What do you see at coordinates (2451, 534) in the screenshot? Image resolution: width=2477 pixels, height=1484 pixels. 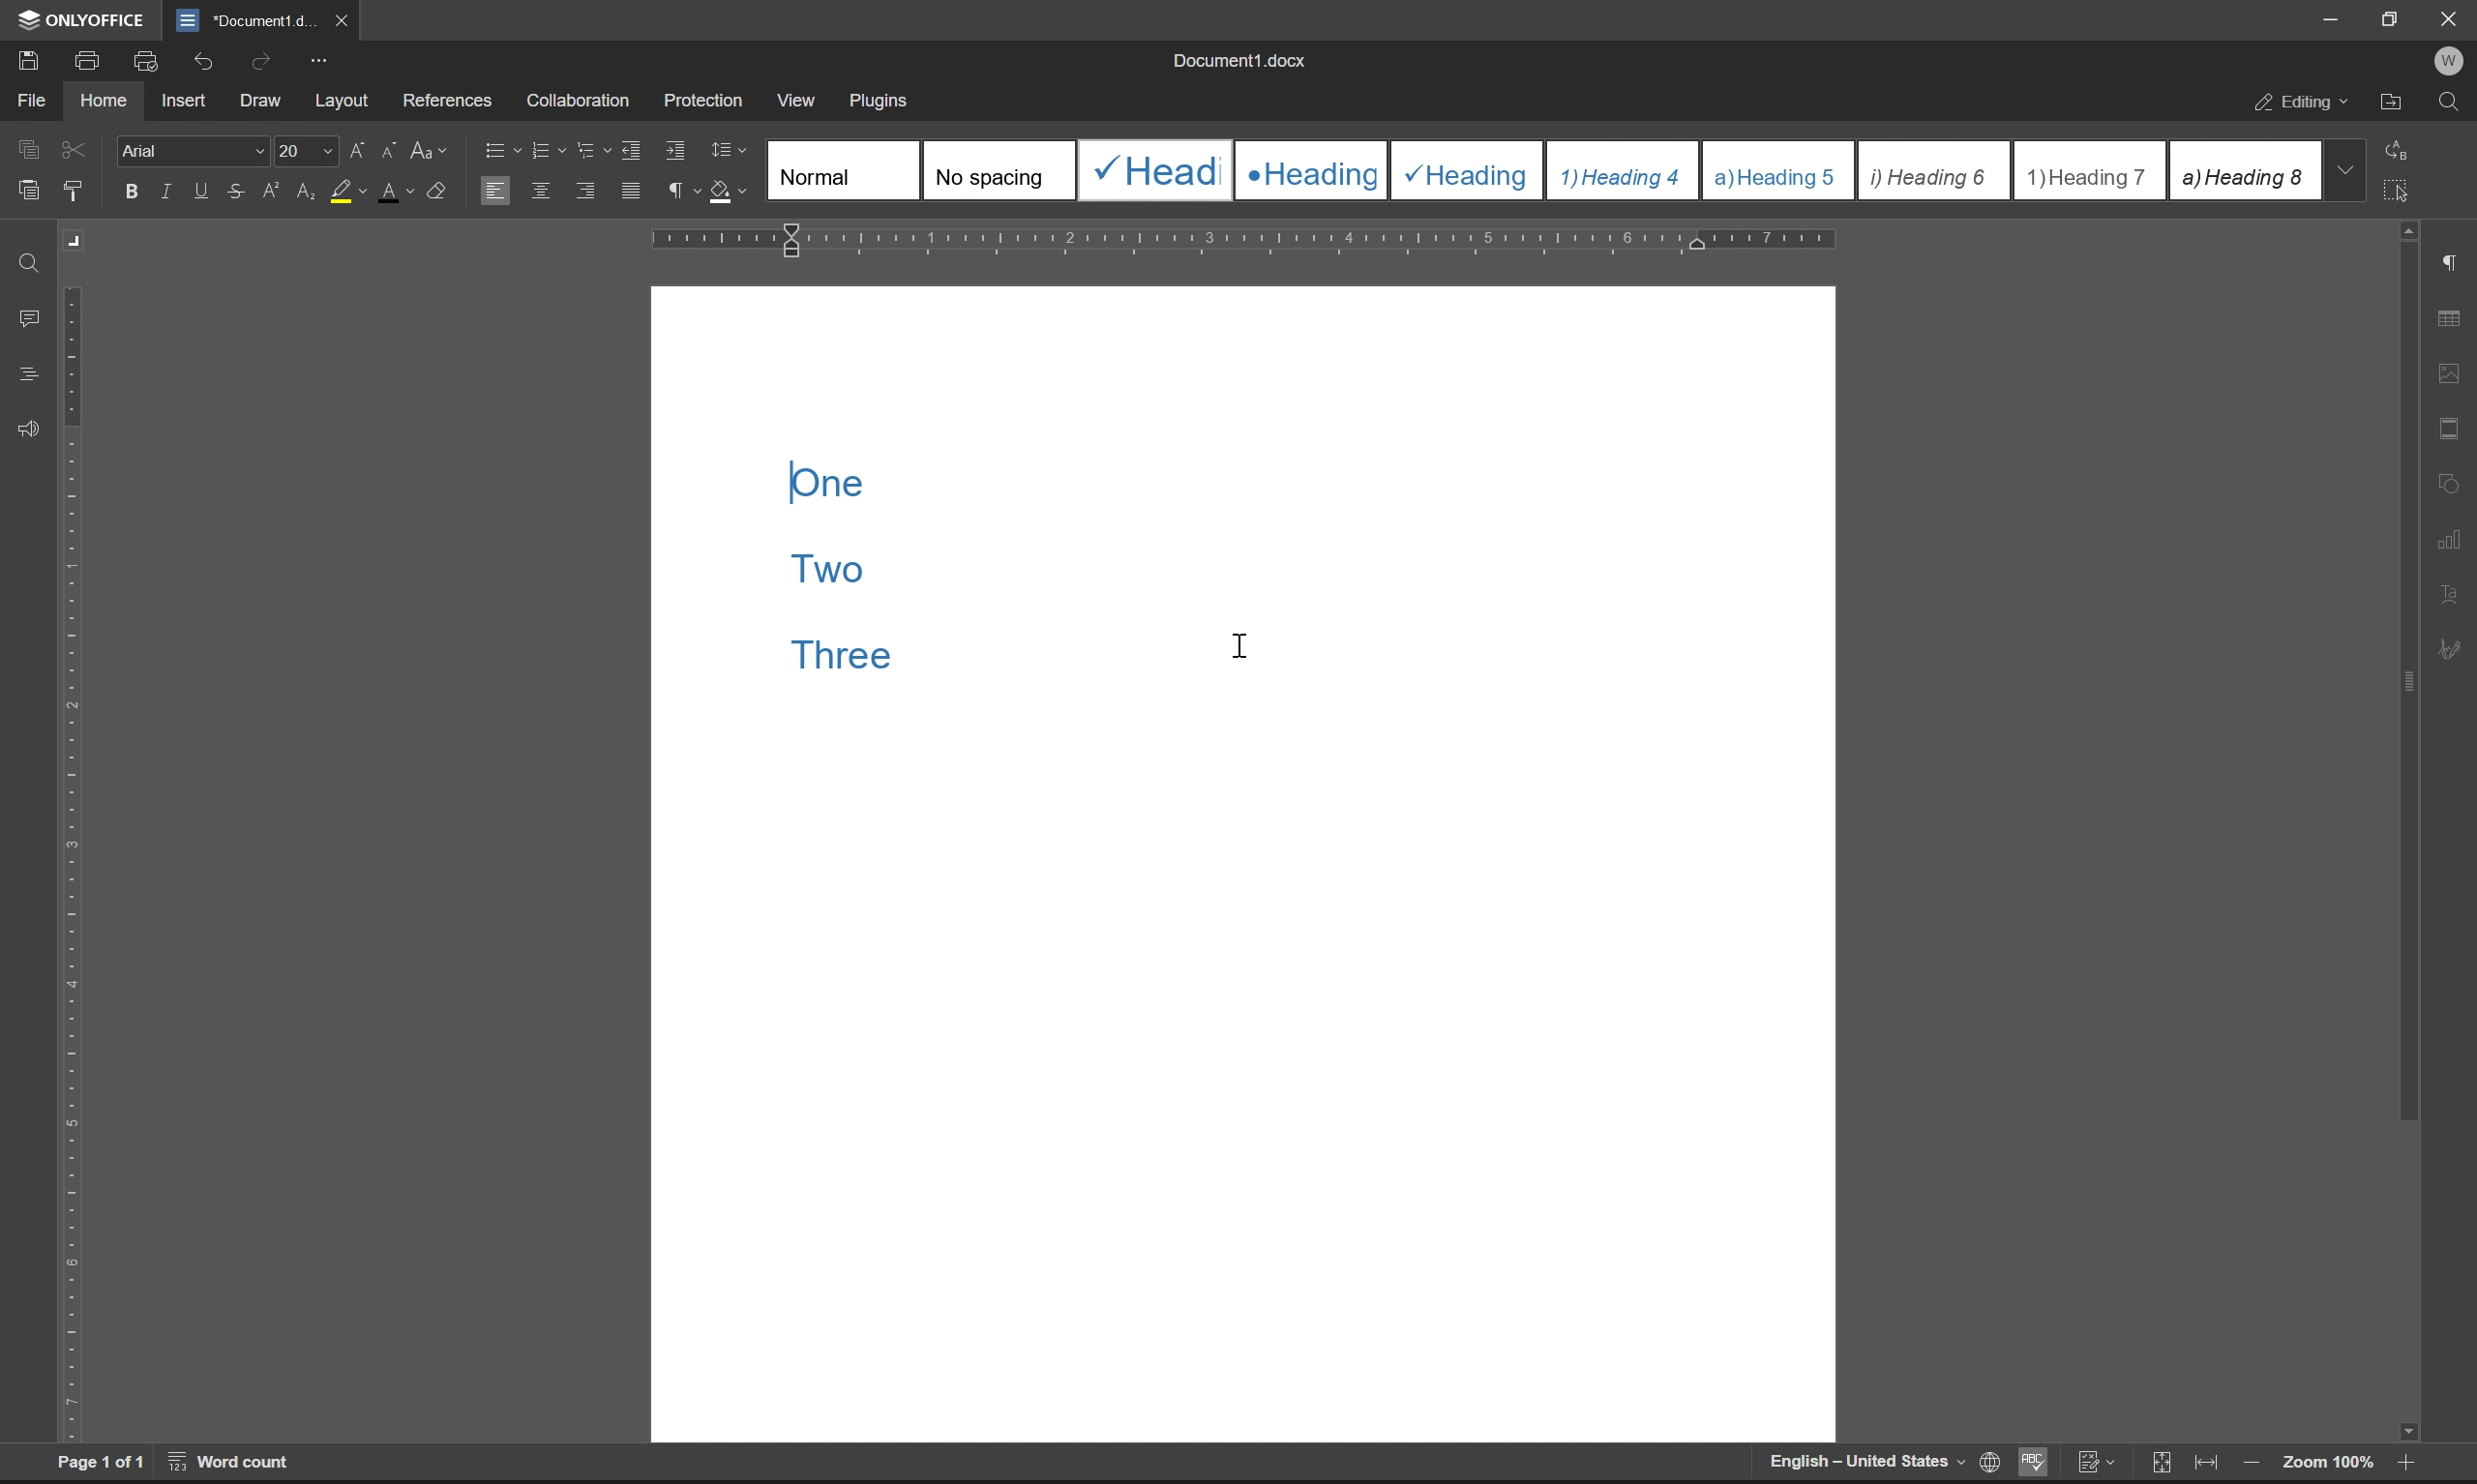 I see `chart settings` at bounding box center [2451, 534].